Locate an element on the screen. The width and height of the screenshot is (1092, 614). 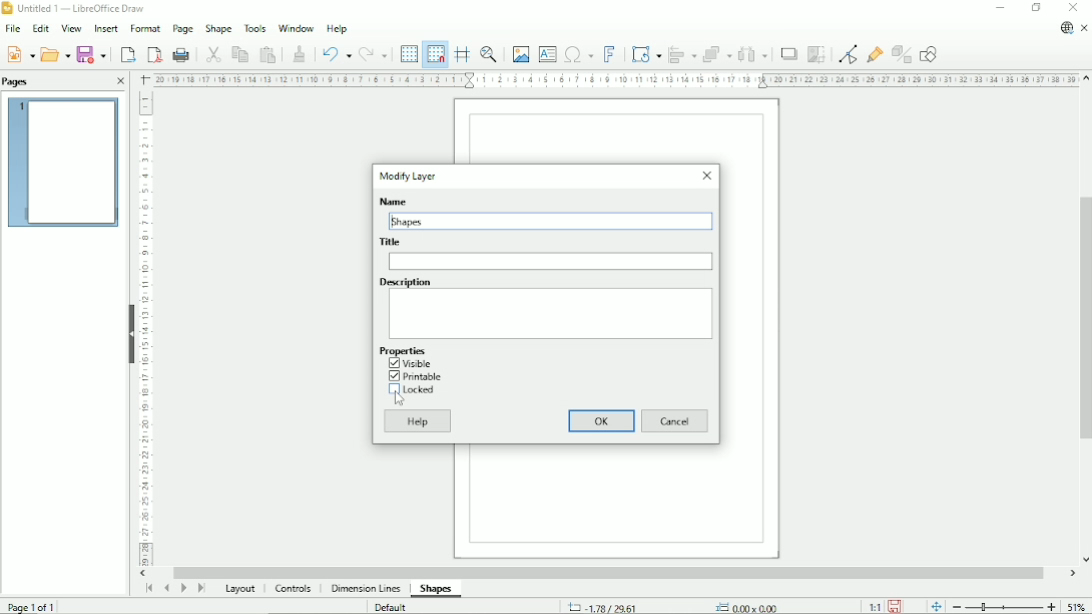
Title is located at coordinates (391, 242).